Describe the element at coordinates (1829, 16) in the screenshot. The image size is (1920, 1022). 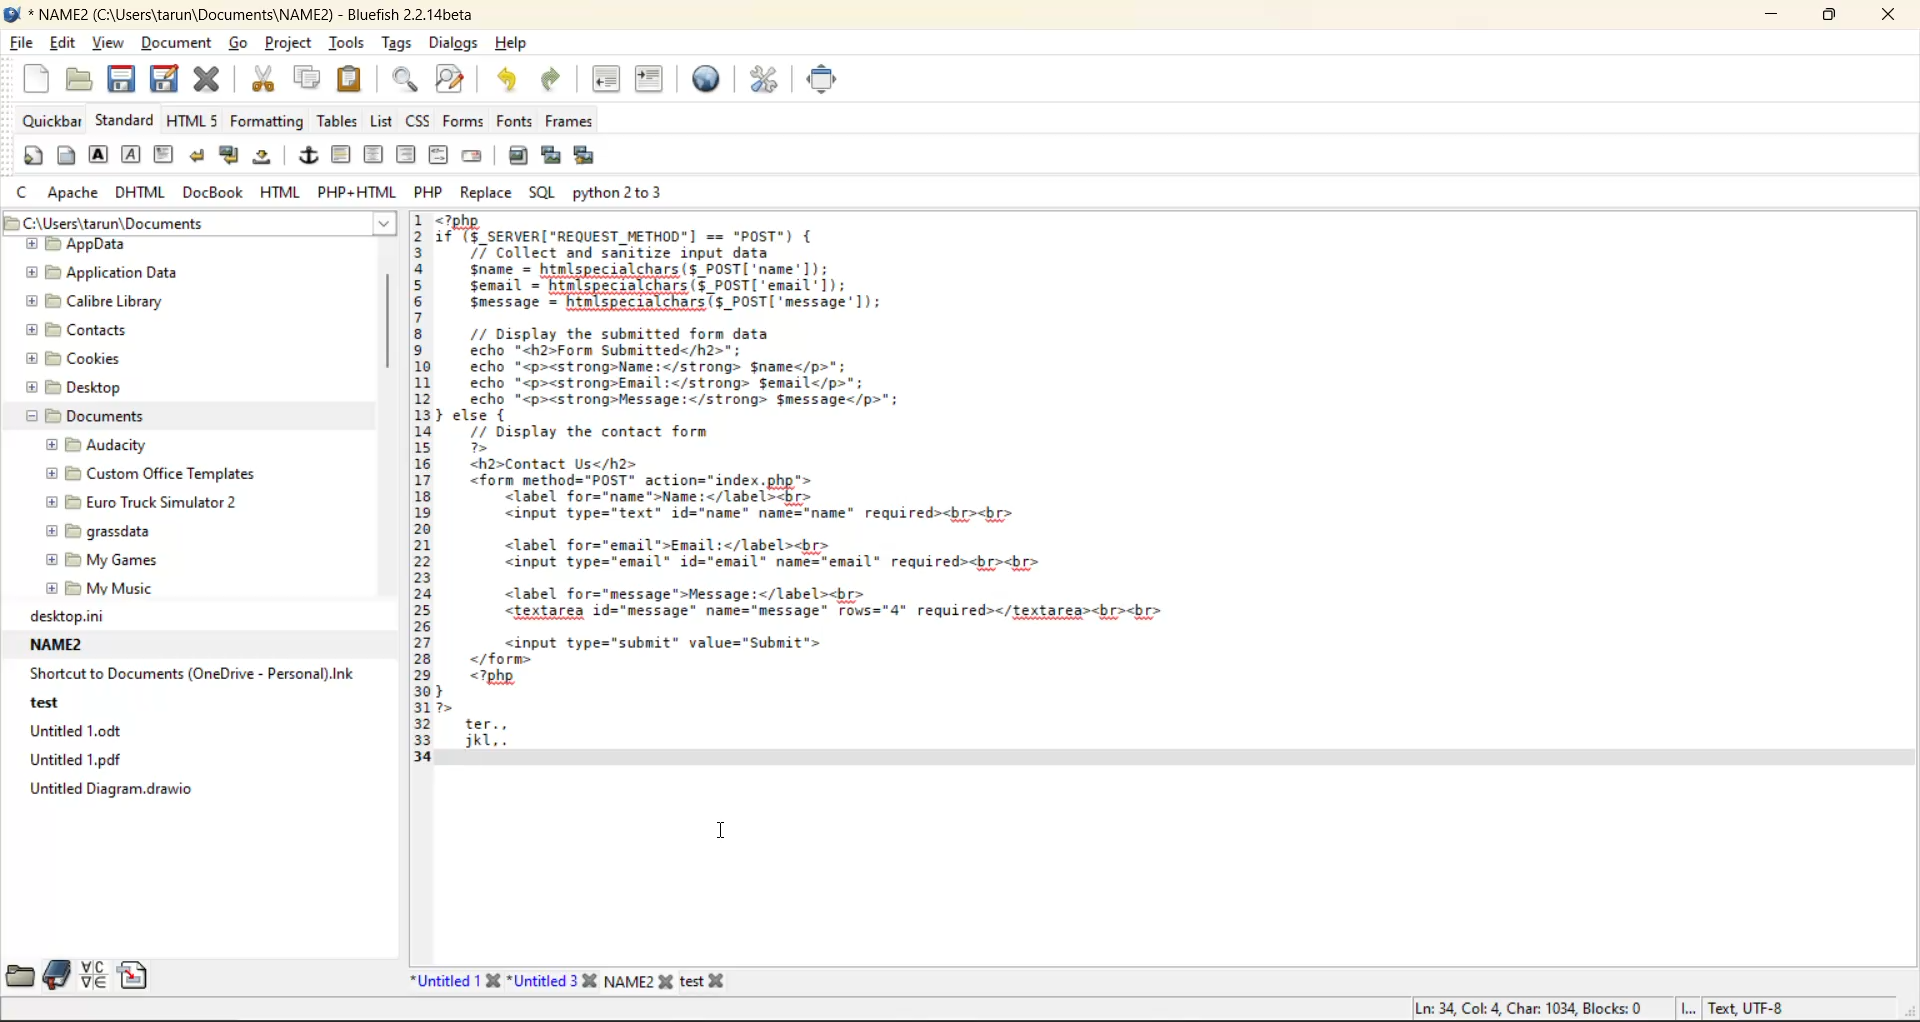
I see `maximize` at that location.